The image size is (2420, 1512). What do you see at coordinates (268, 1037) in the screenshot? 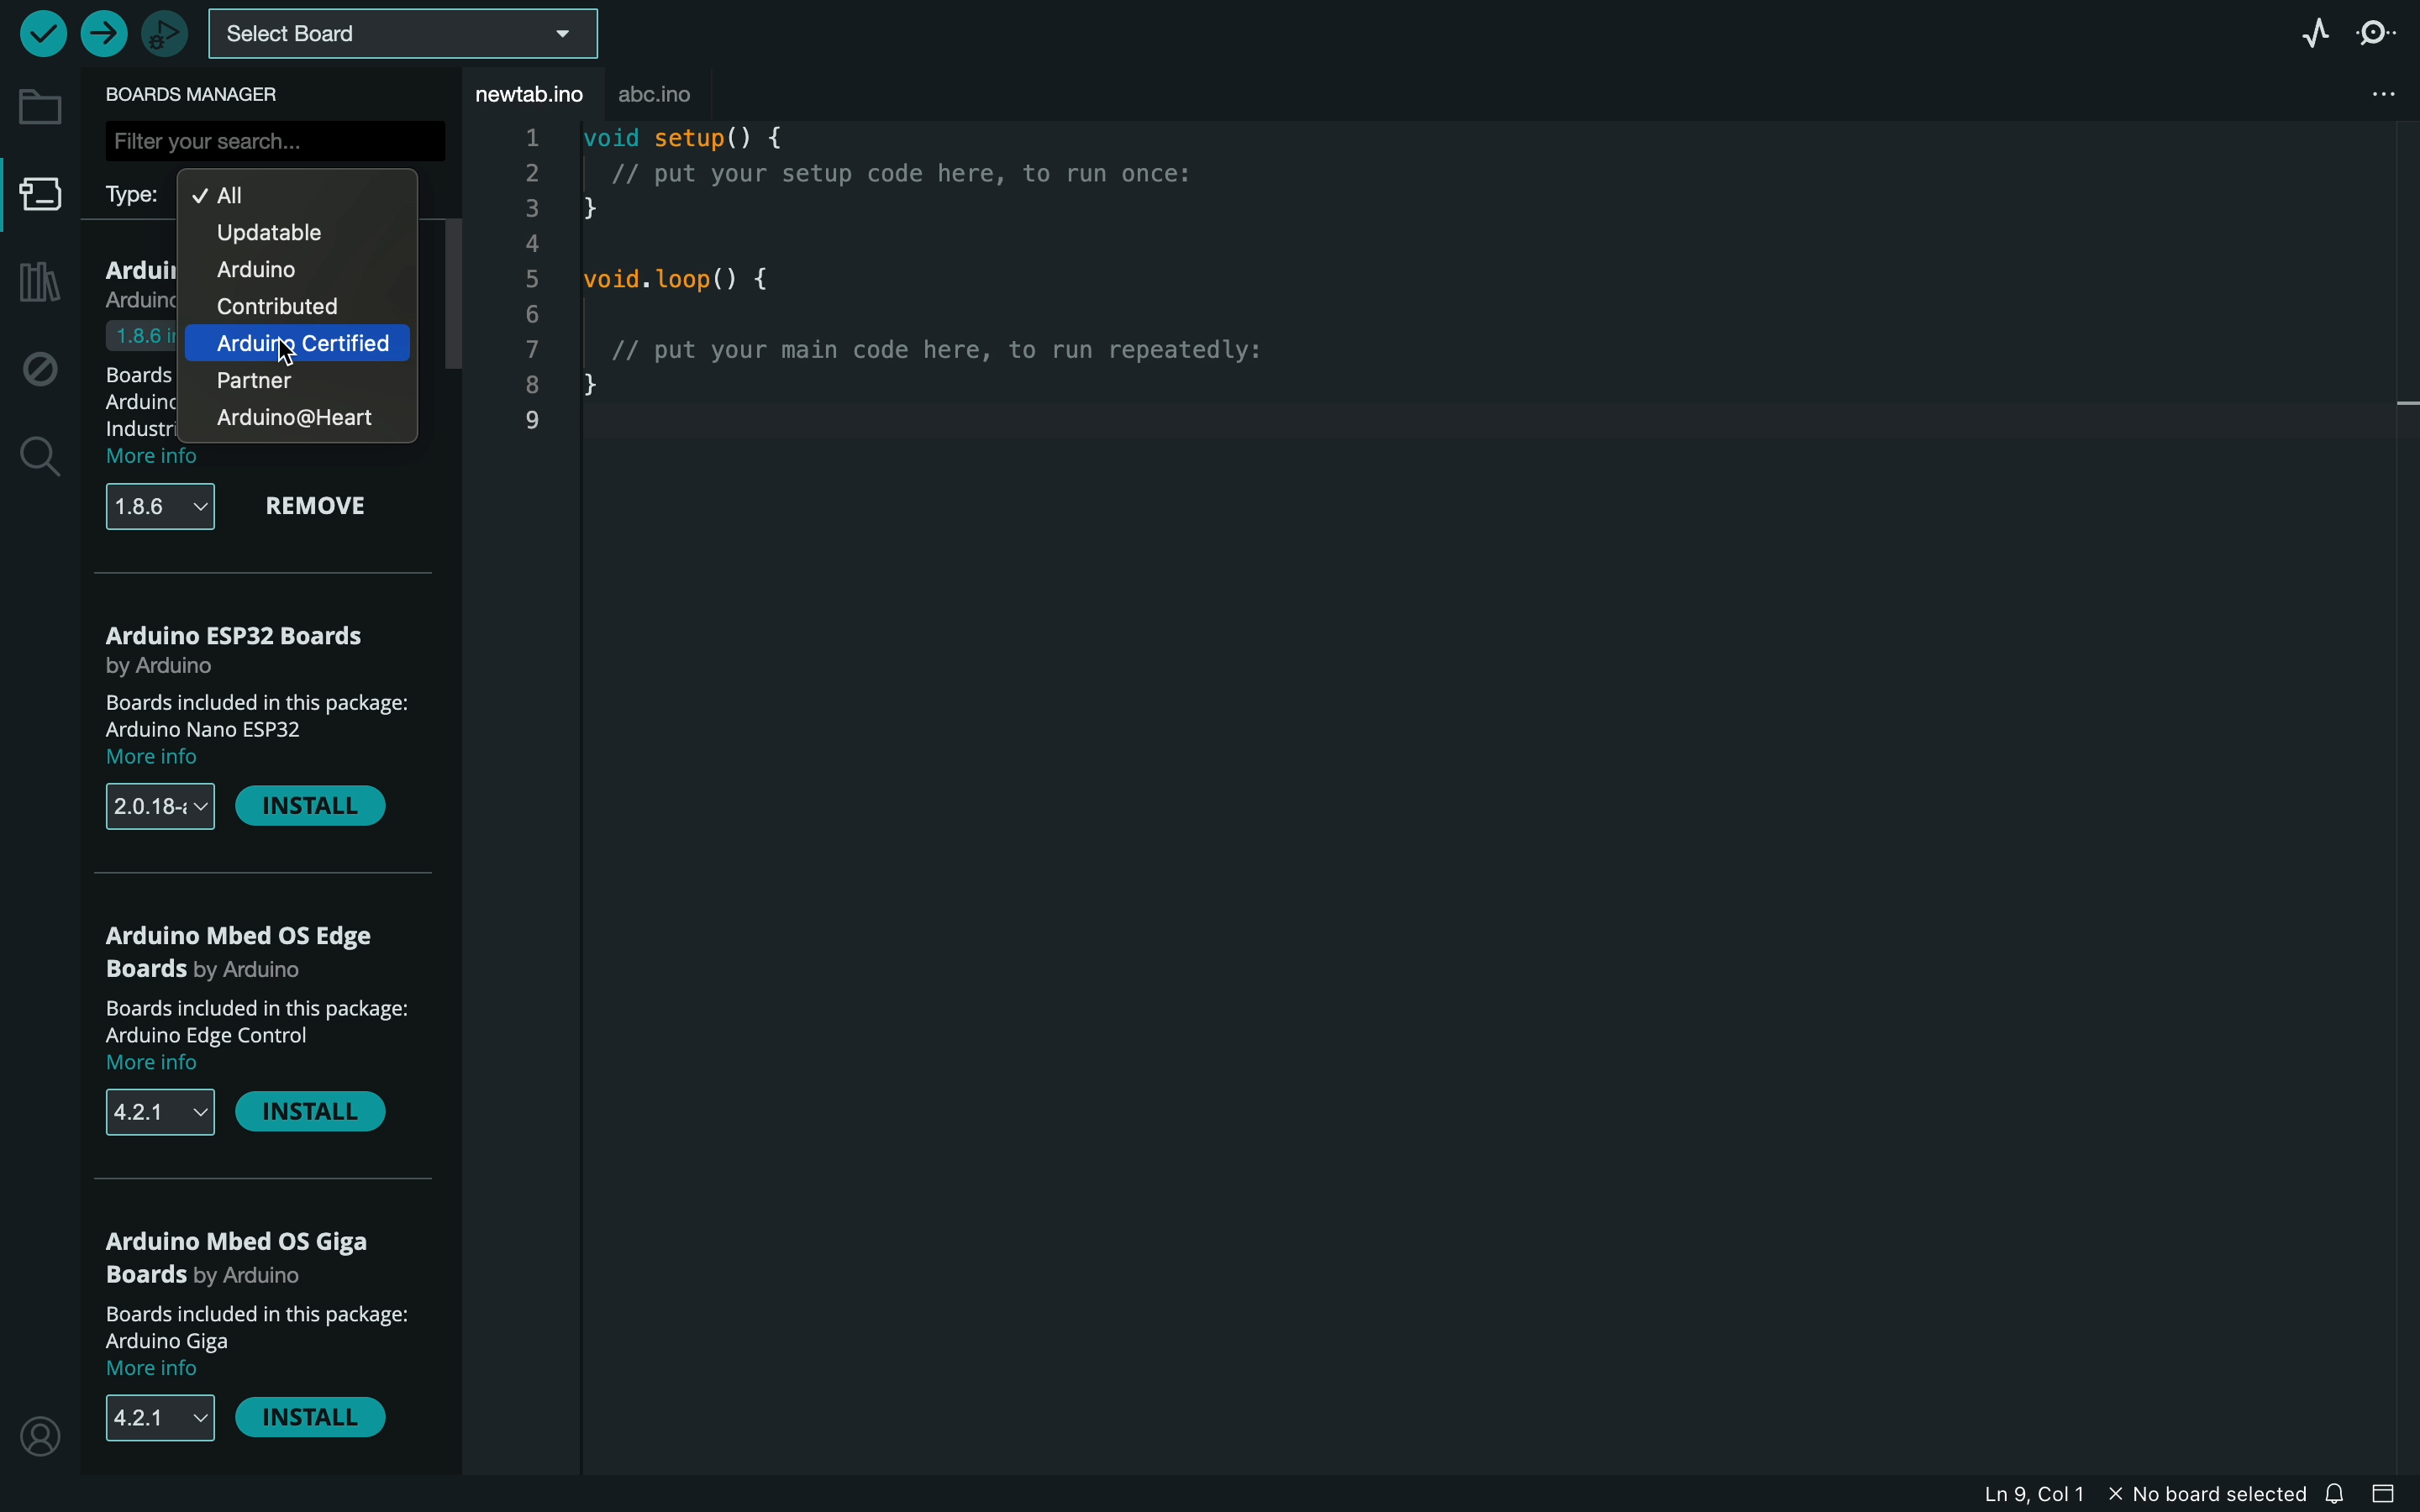
I see `description` at bounding box center [268, 1037].